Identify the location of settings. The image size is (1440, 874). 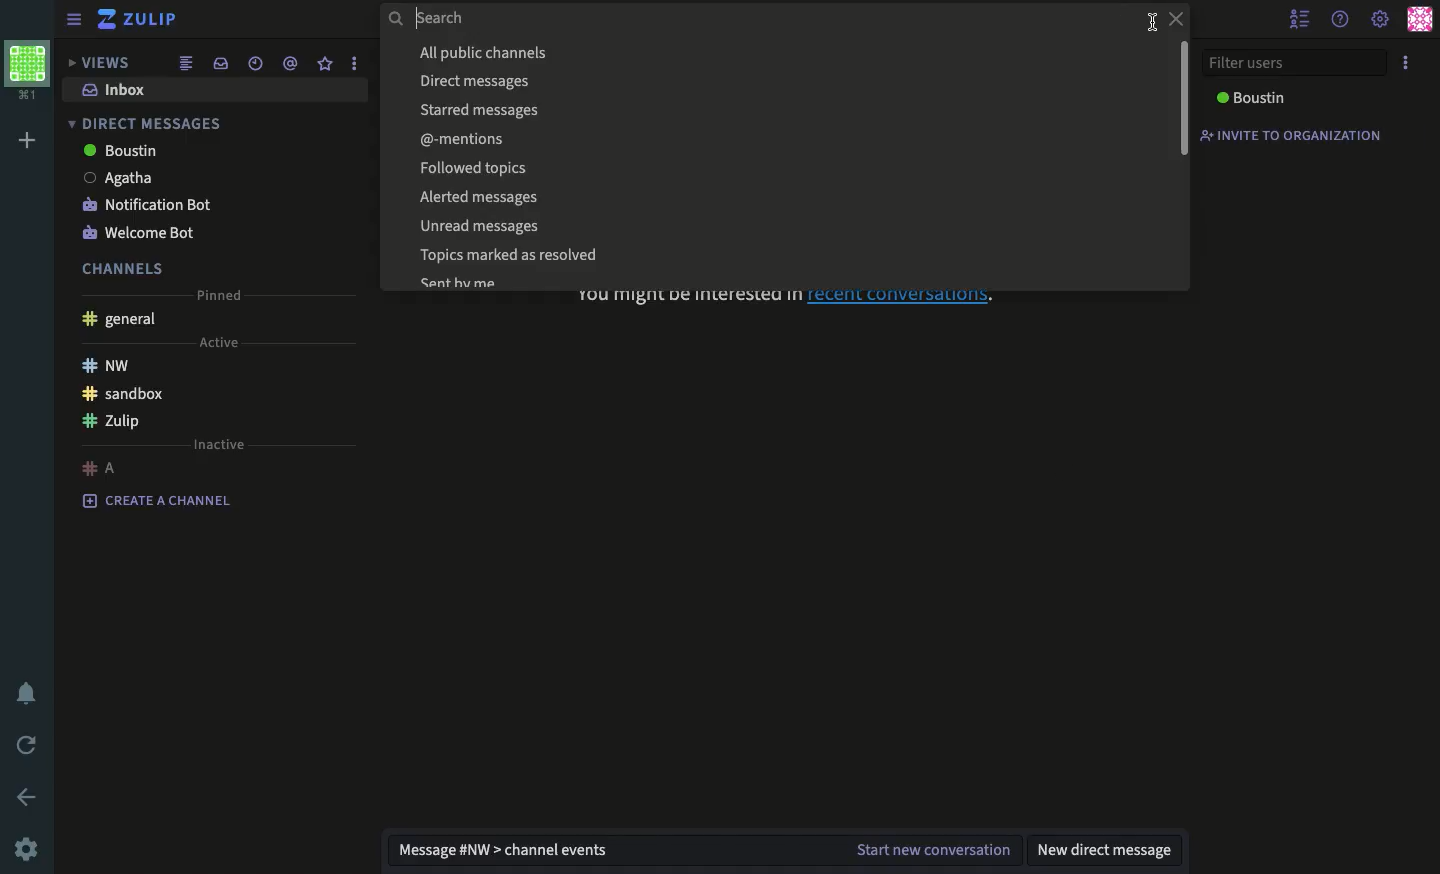
(1381, 19).